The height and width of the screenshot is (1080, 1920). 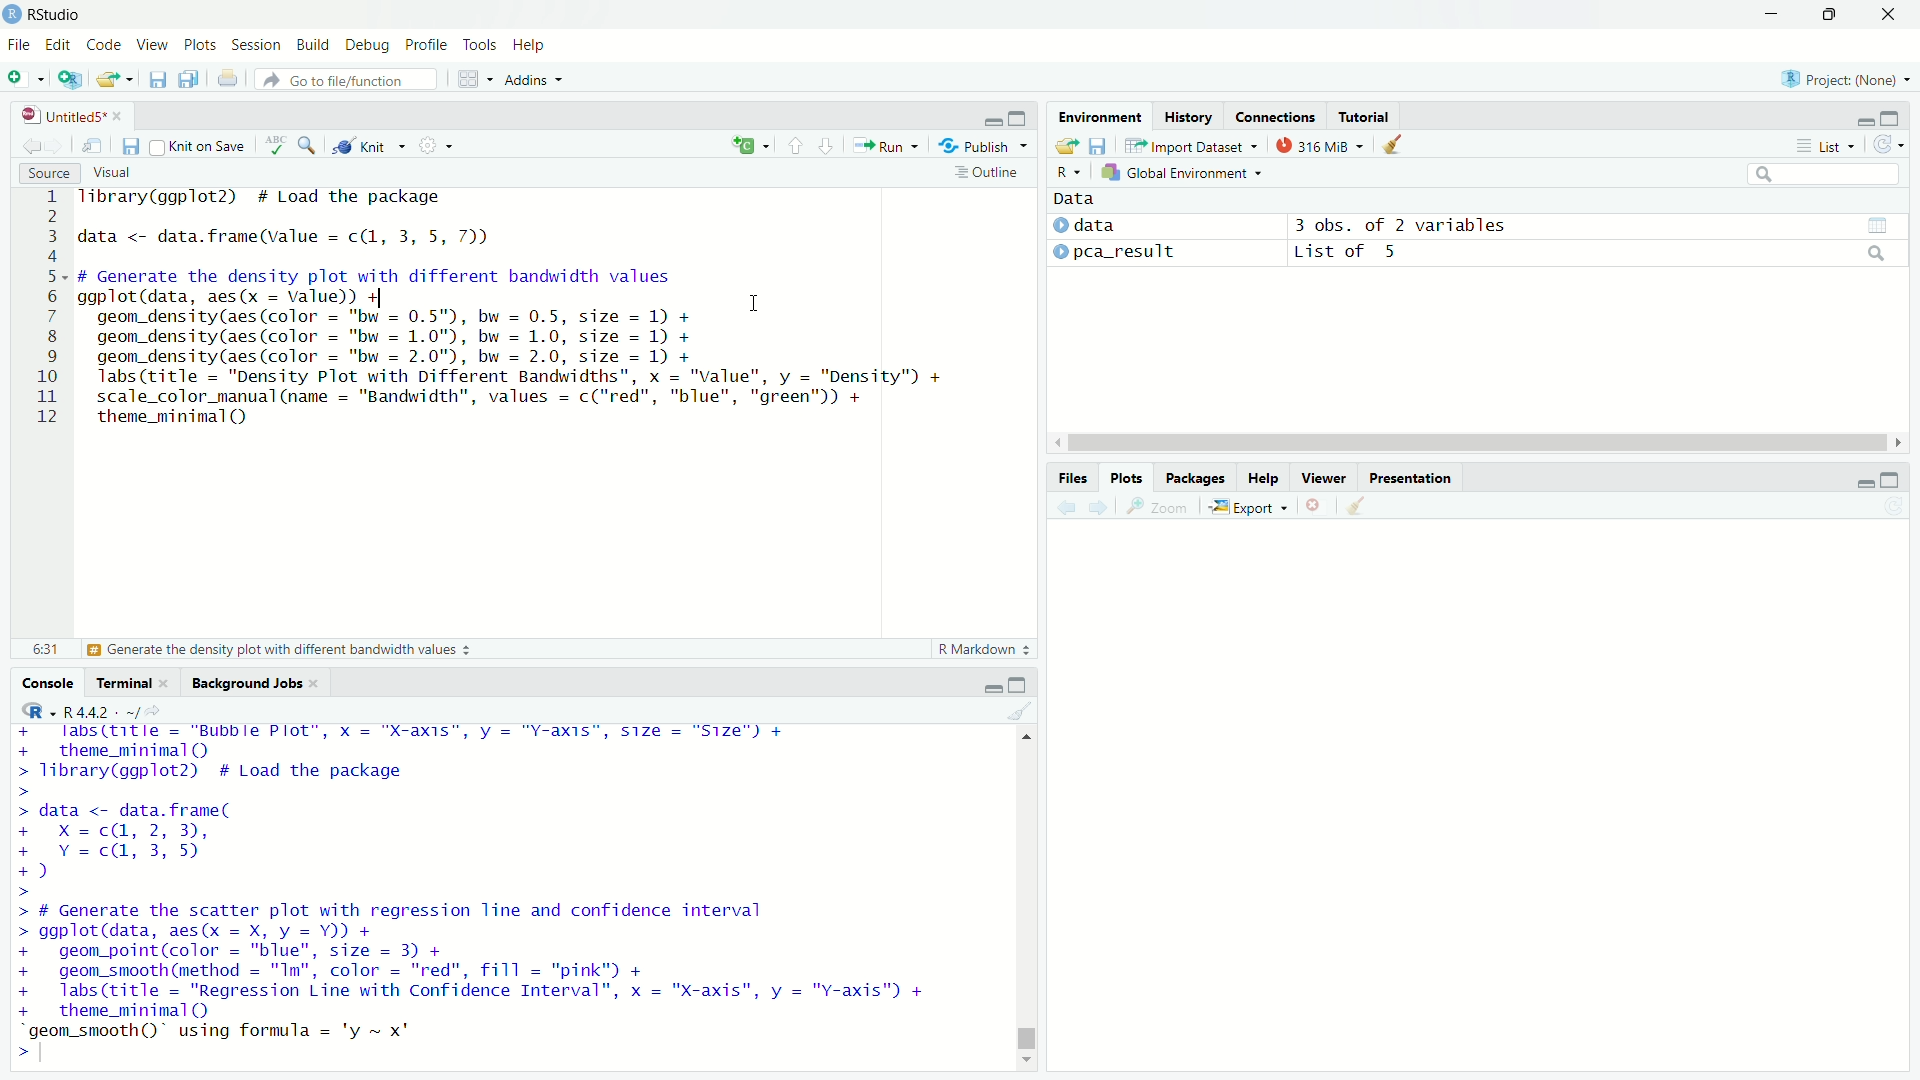 I want to click on close, so click(x=117, y=116).